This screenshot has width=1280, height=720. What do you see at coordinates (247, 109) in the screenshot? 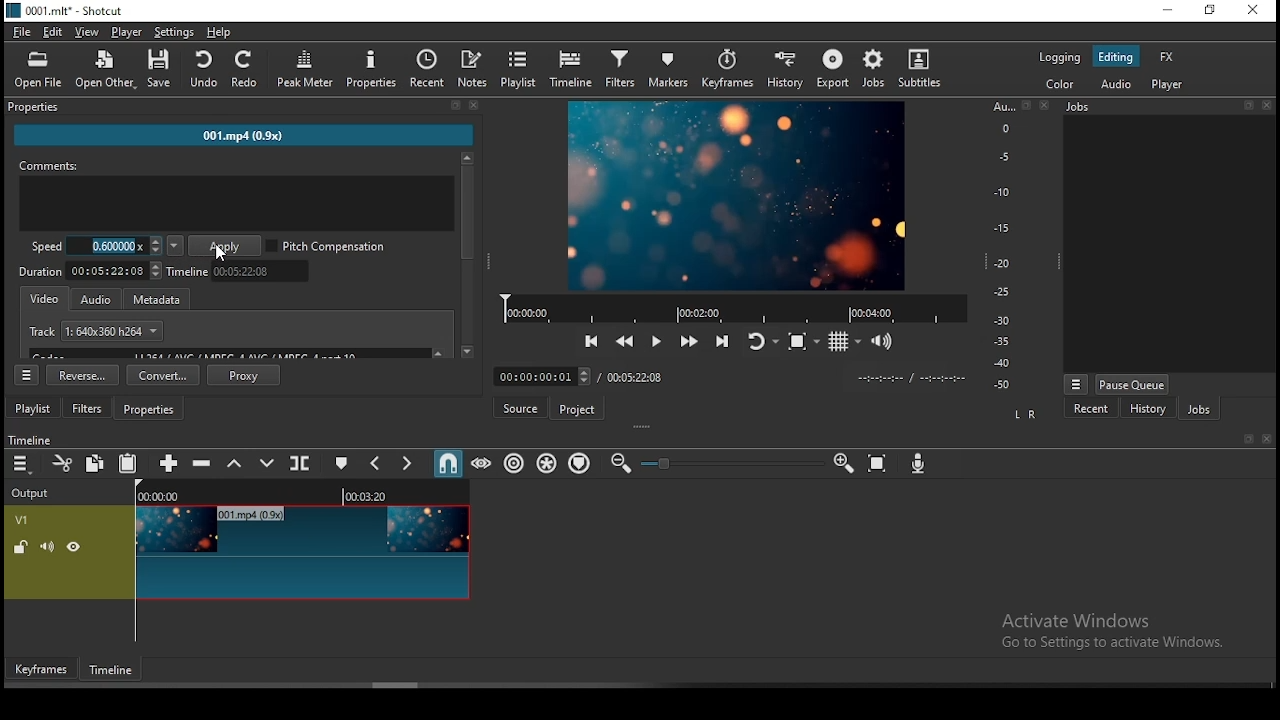
I see `properties` at bounding box center [247, 109].